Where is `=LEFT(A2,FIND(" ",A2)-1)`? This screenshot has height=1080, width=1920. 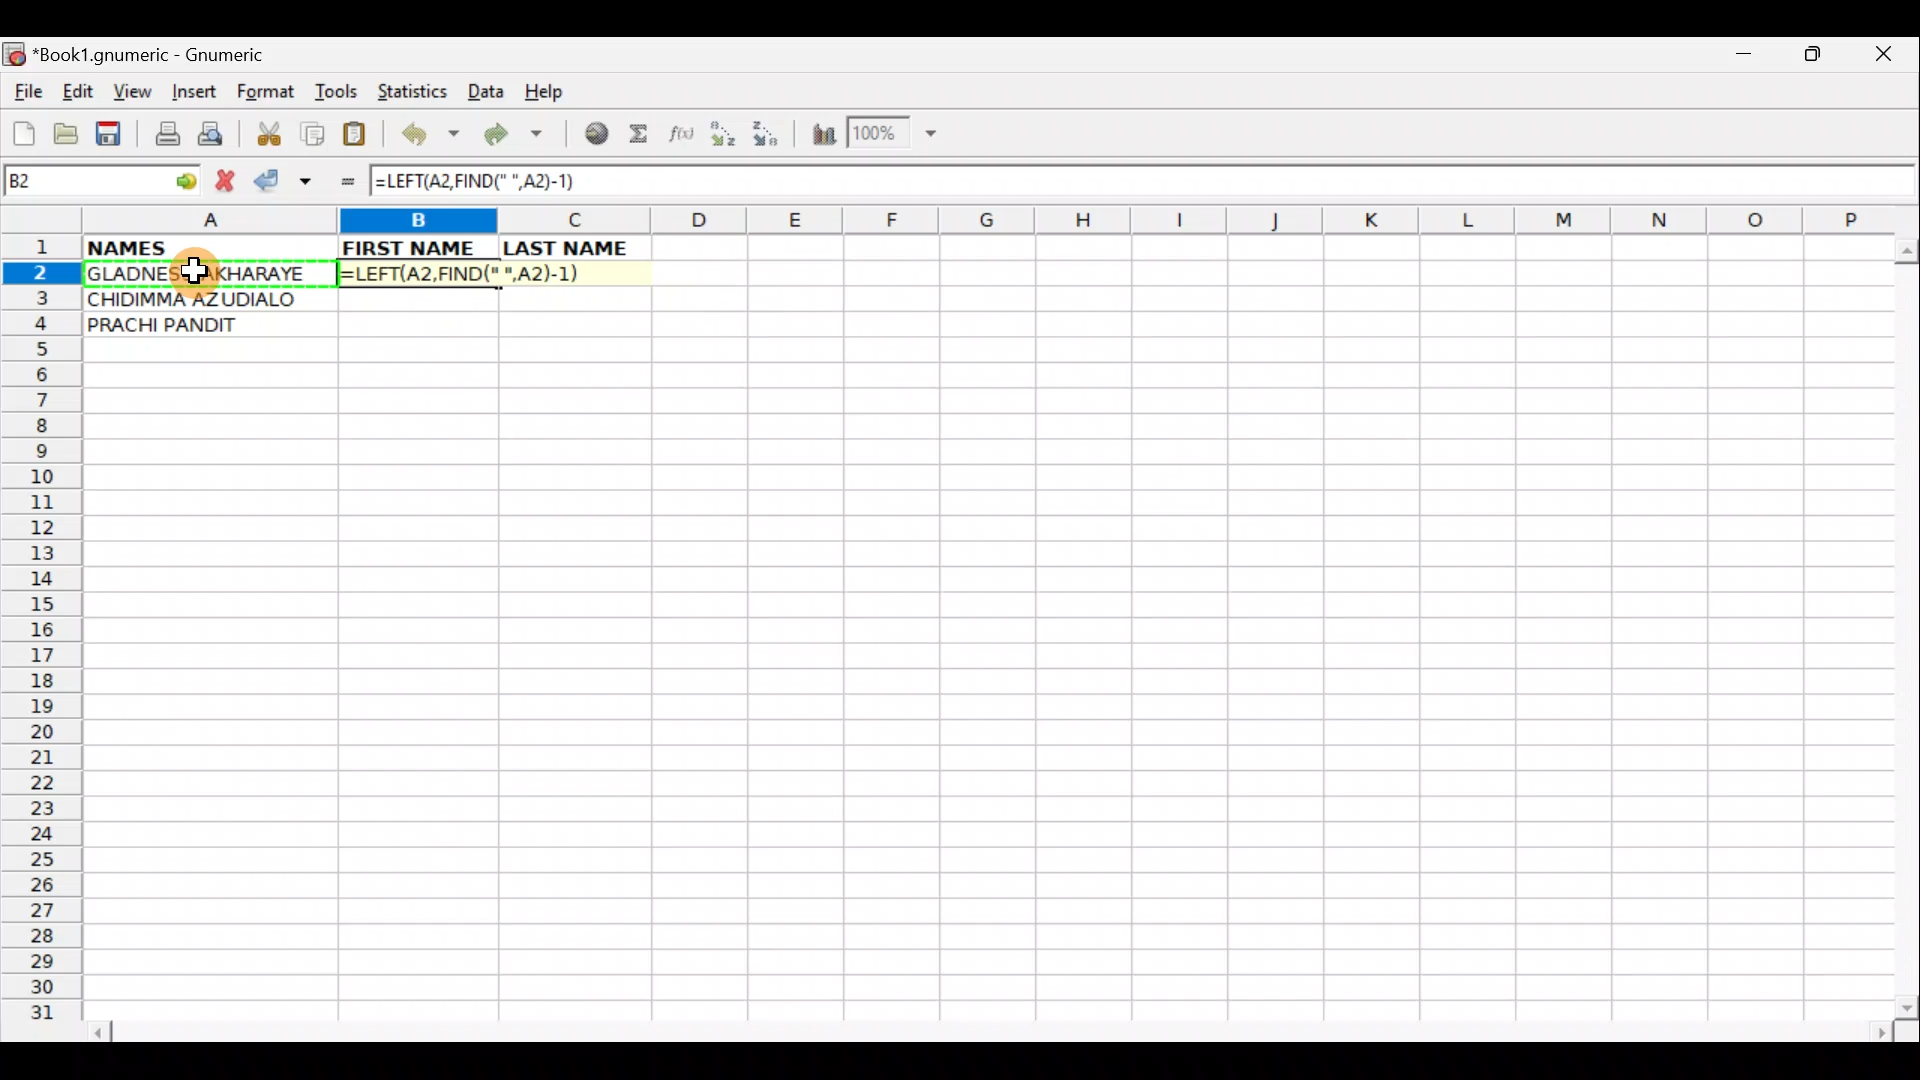 =LEFT(A2,FIND(" ",A2)-1) is located at coordinates (472, 181).